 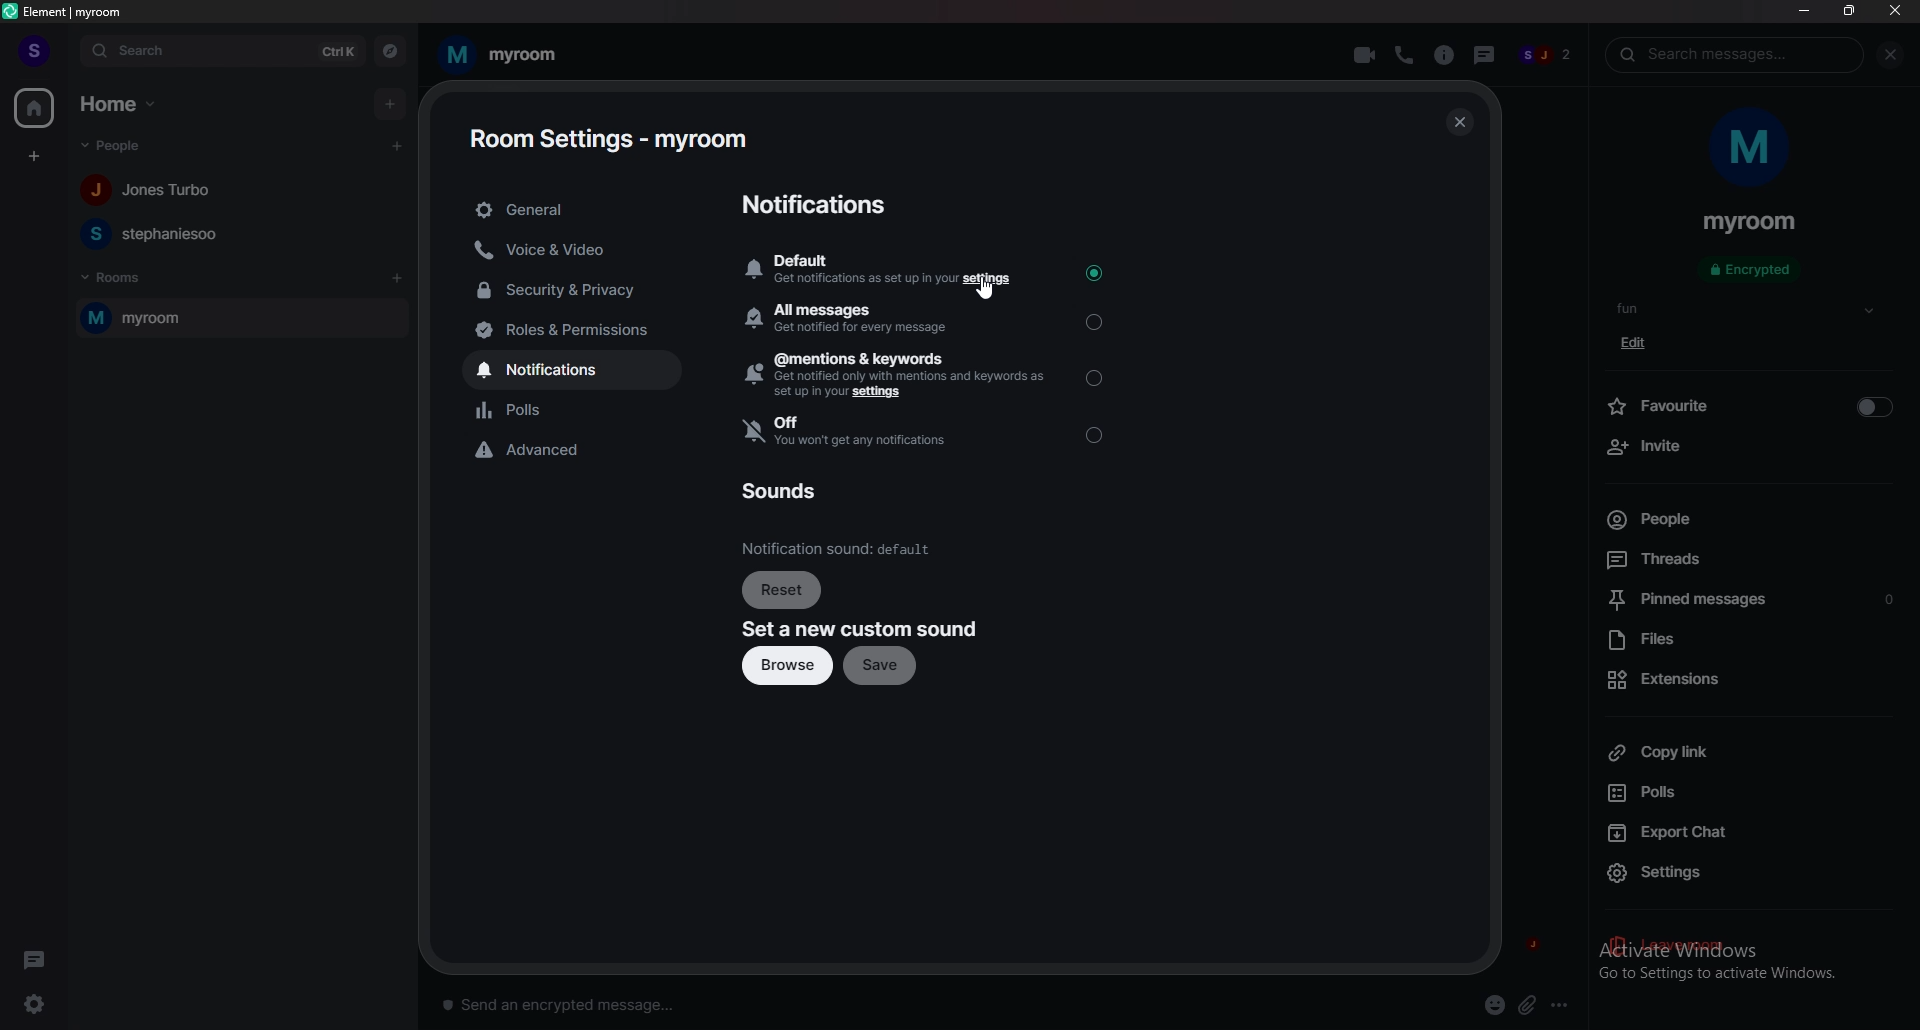 What do you see at coordinates (1743, 793) in the screenshot?
I see `polls` at bounding box center [1743, 793].